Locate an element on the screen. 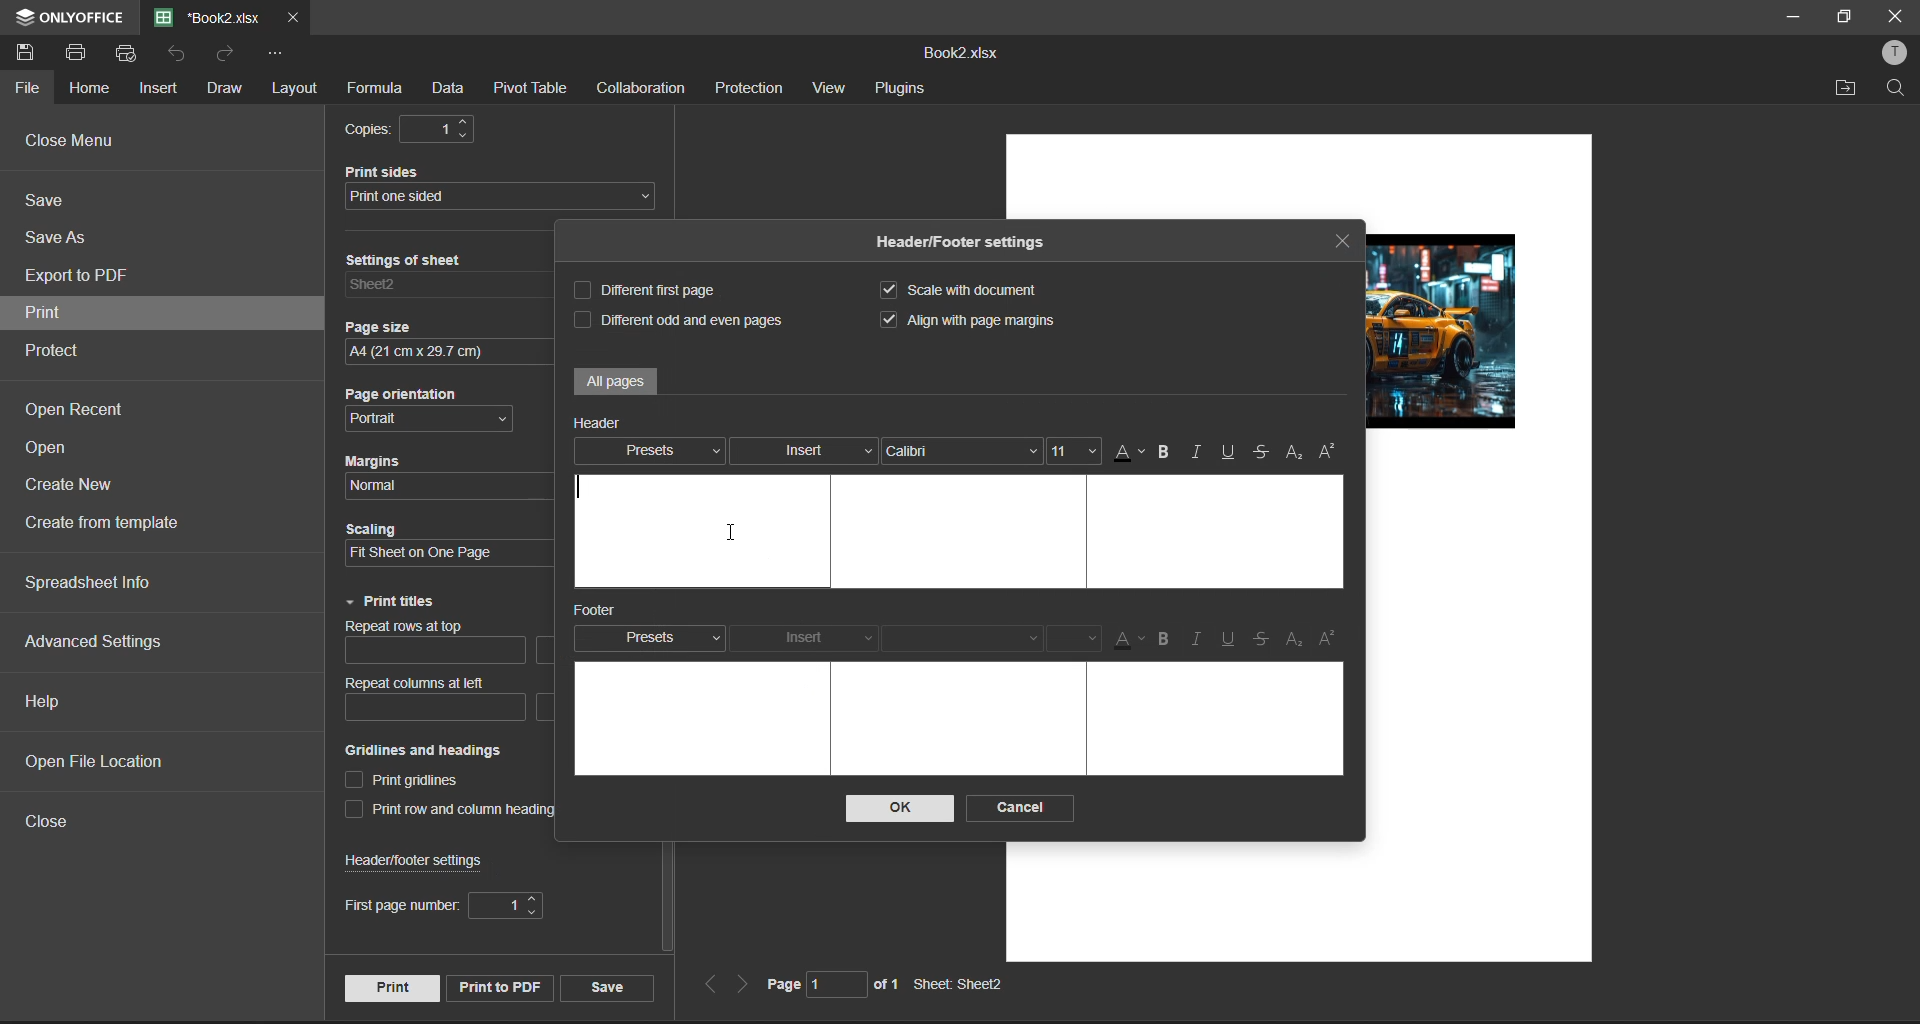  page size is located at coordinates (439, 338).